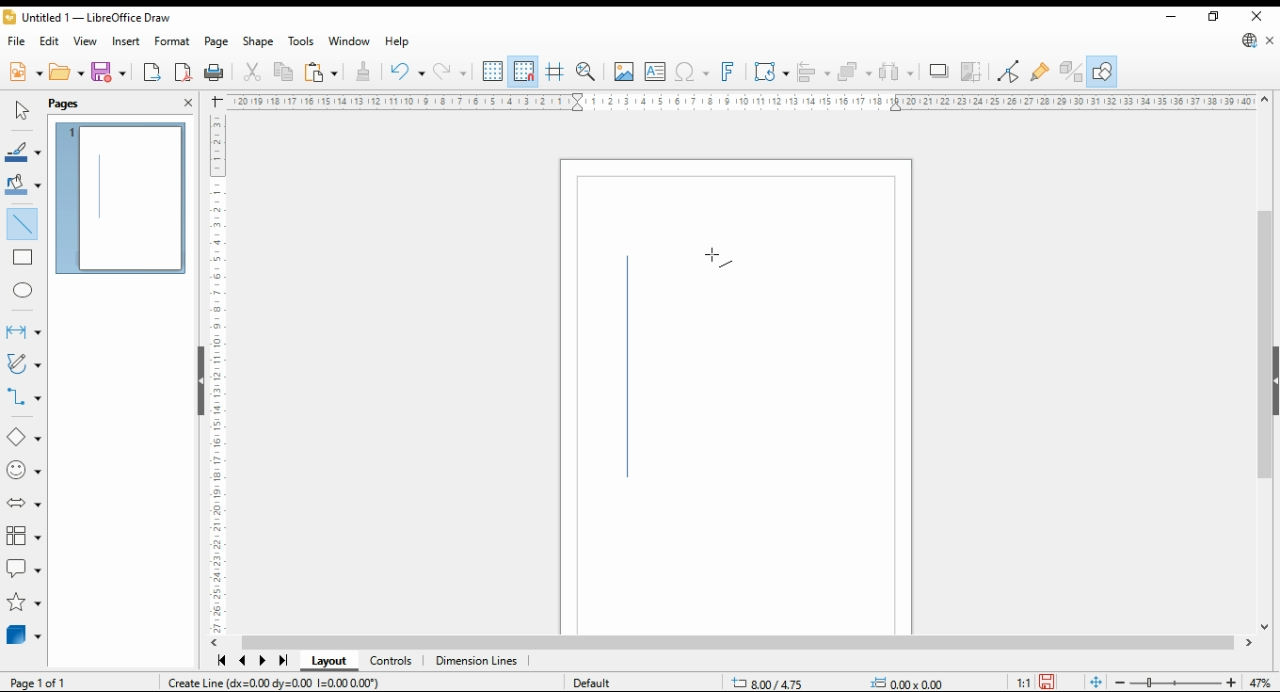 The height and width of the screenshot is (692, 1280). Describe the element at coordinates (406, 73) in the screenshot. I see `redo` at that location.